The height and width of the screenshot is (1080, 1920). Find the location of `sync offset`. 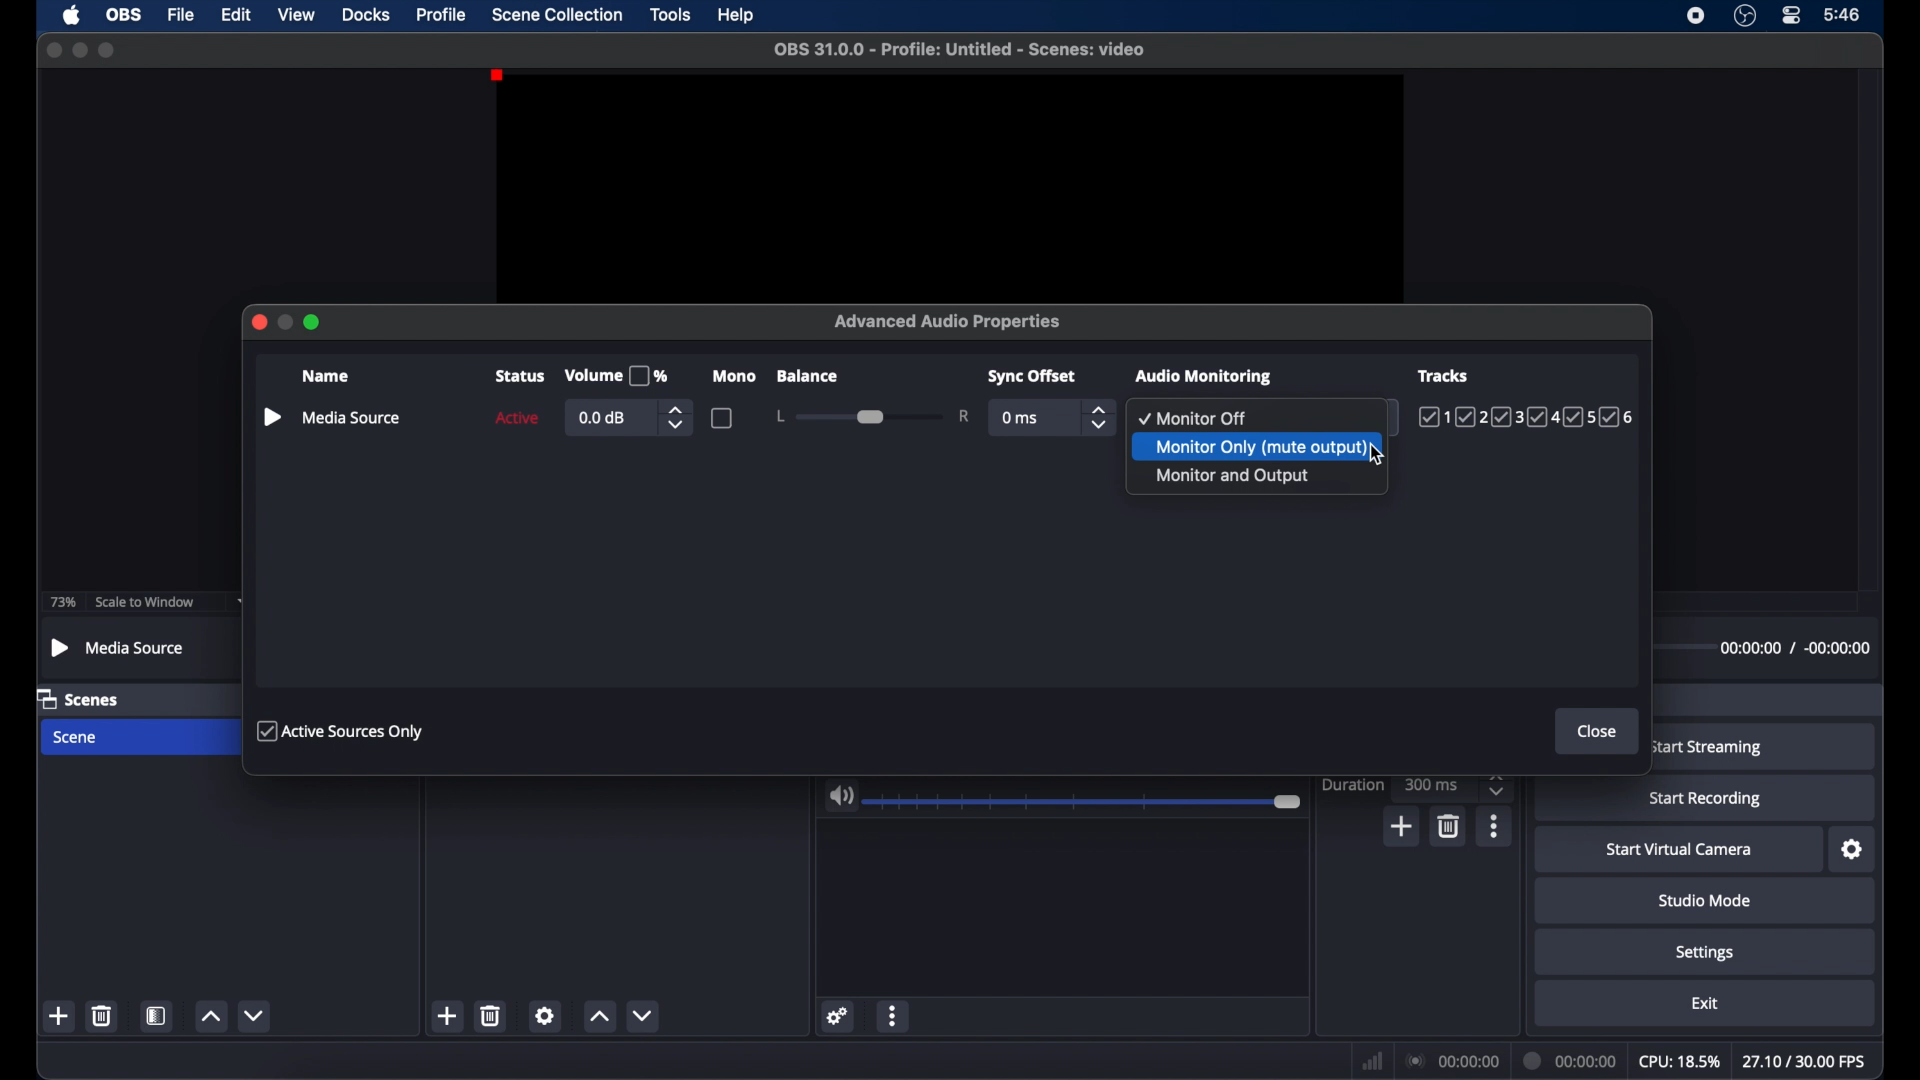

sync offset is located at coordinates (1034, 377).